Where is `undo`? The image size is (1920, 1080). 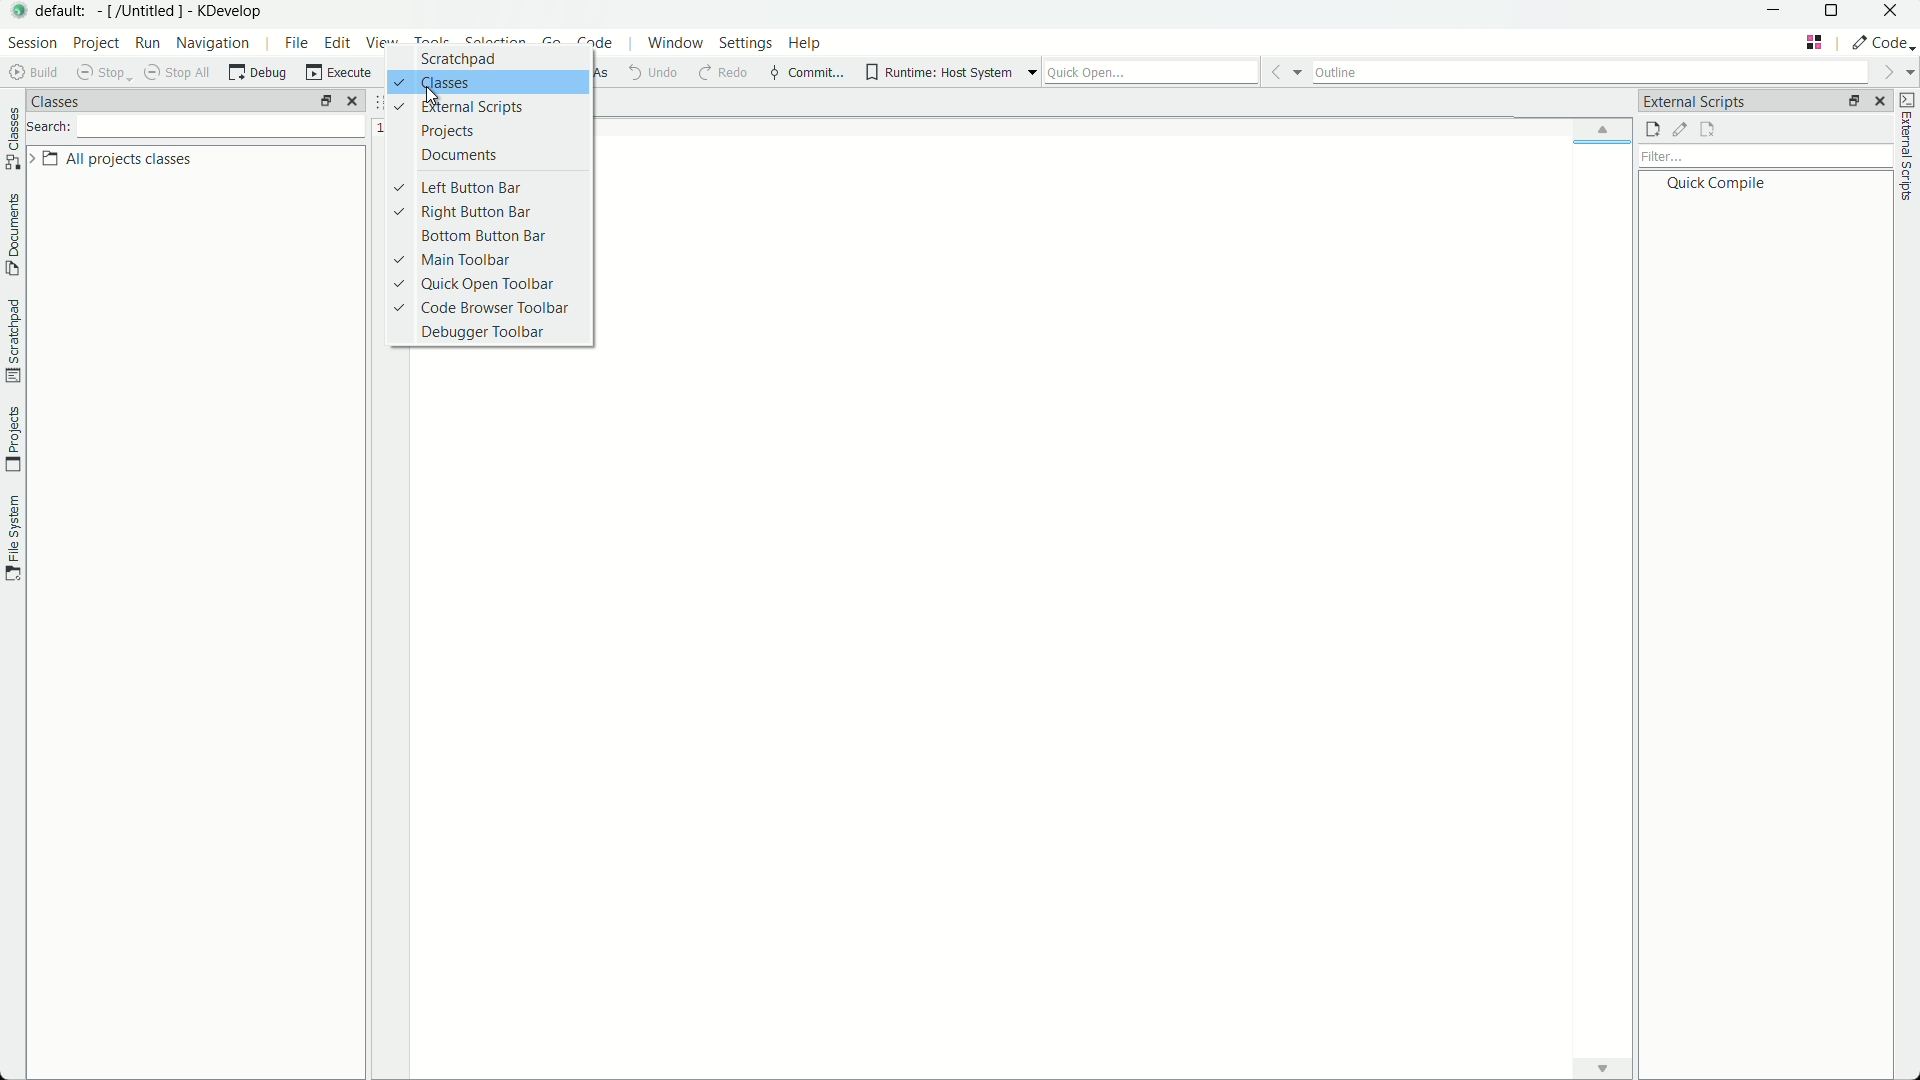 undo is located at coordinates (651, 72).